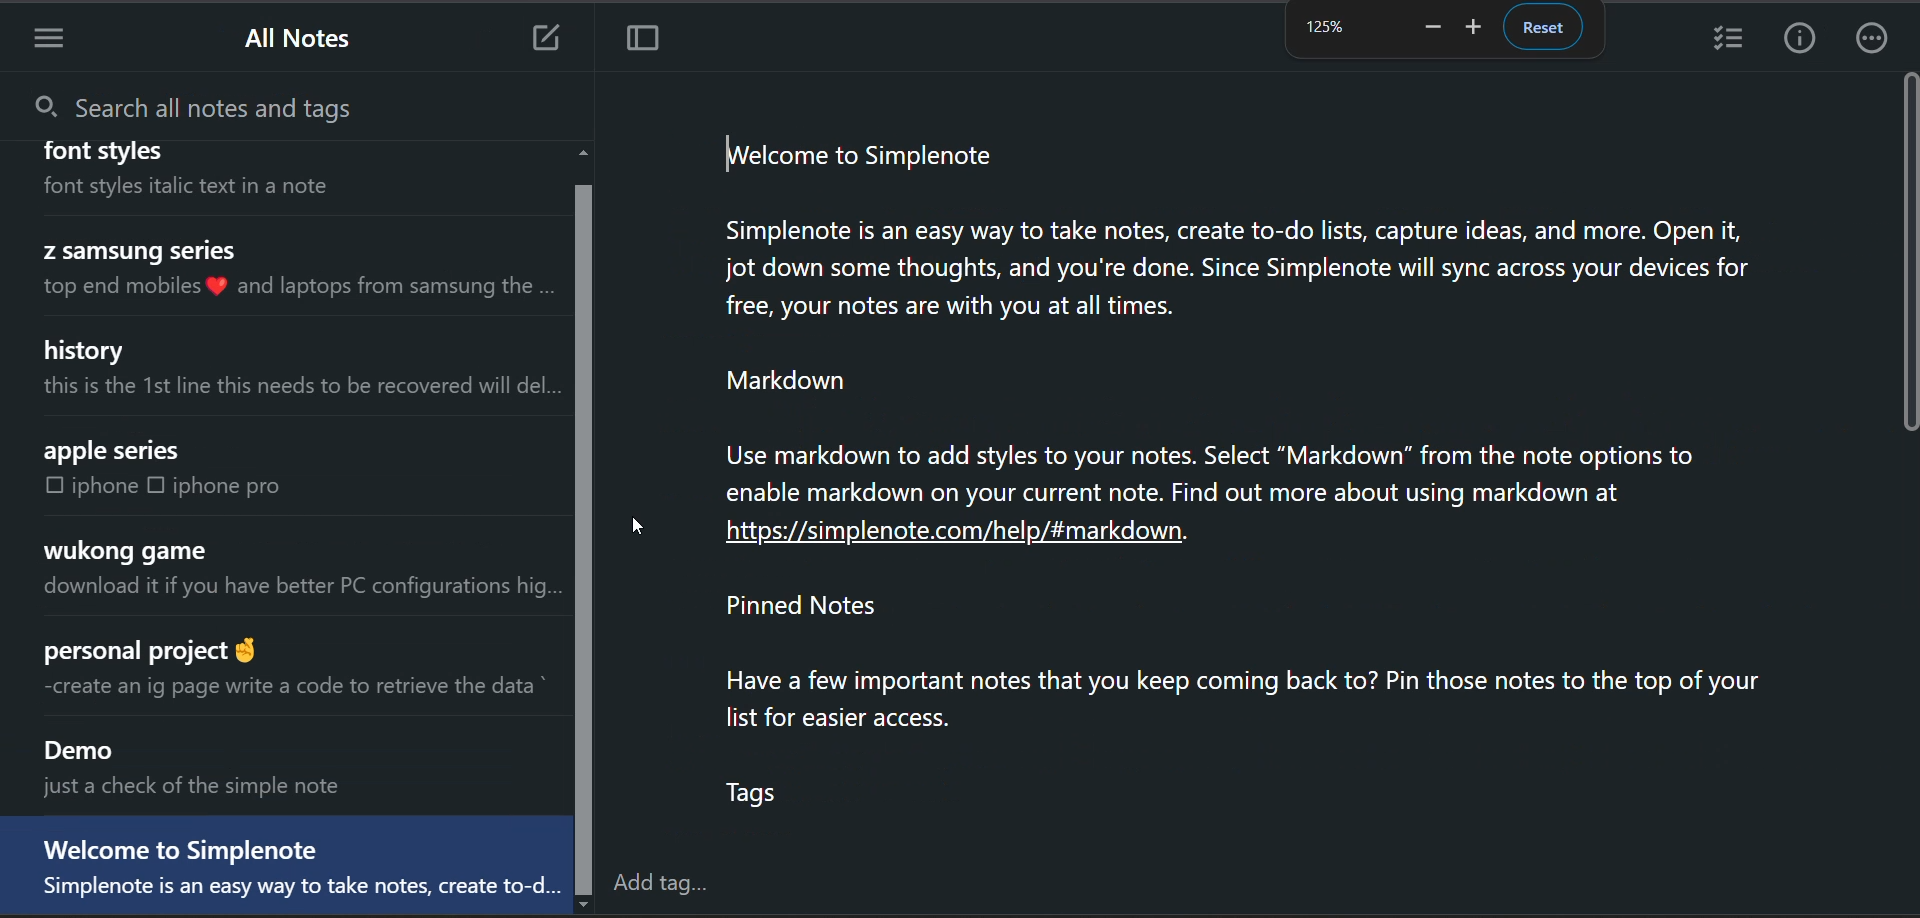 This screenshot has height=918, width=1920. What do you see at coordinates (968, 539) in the screenshot?
I see `https://simplenote.com/help/#markdown.` at bounding box center [968, 539].